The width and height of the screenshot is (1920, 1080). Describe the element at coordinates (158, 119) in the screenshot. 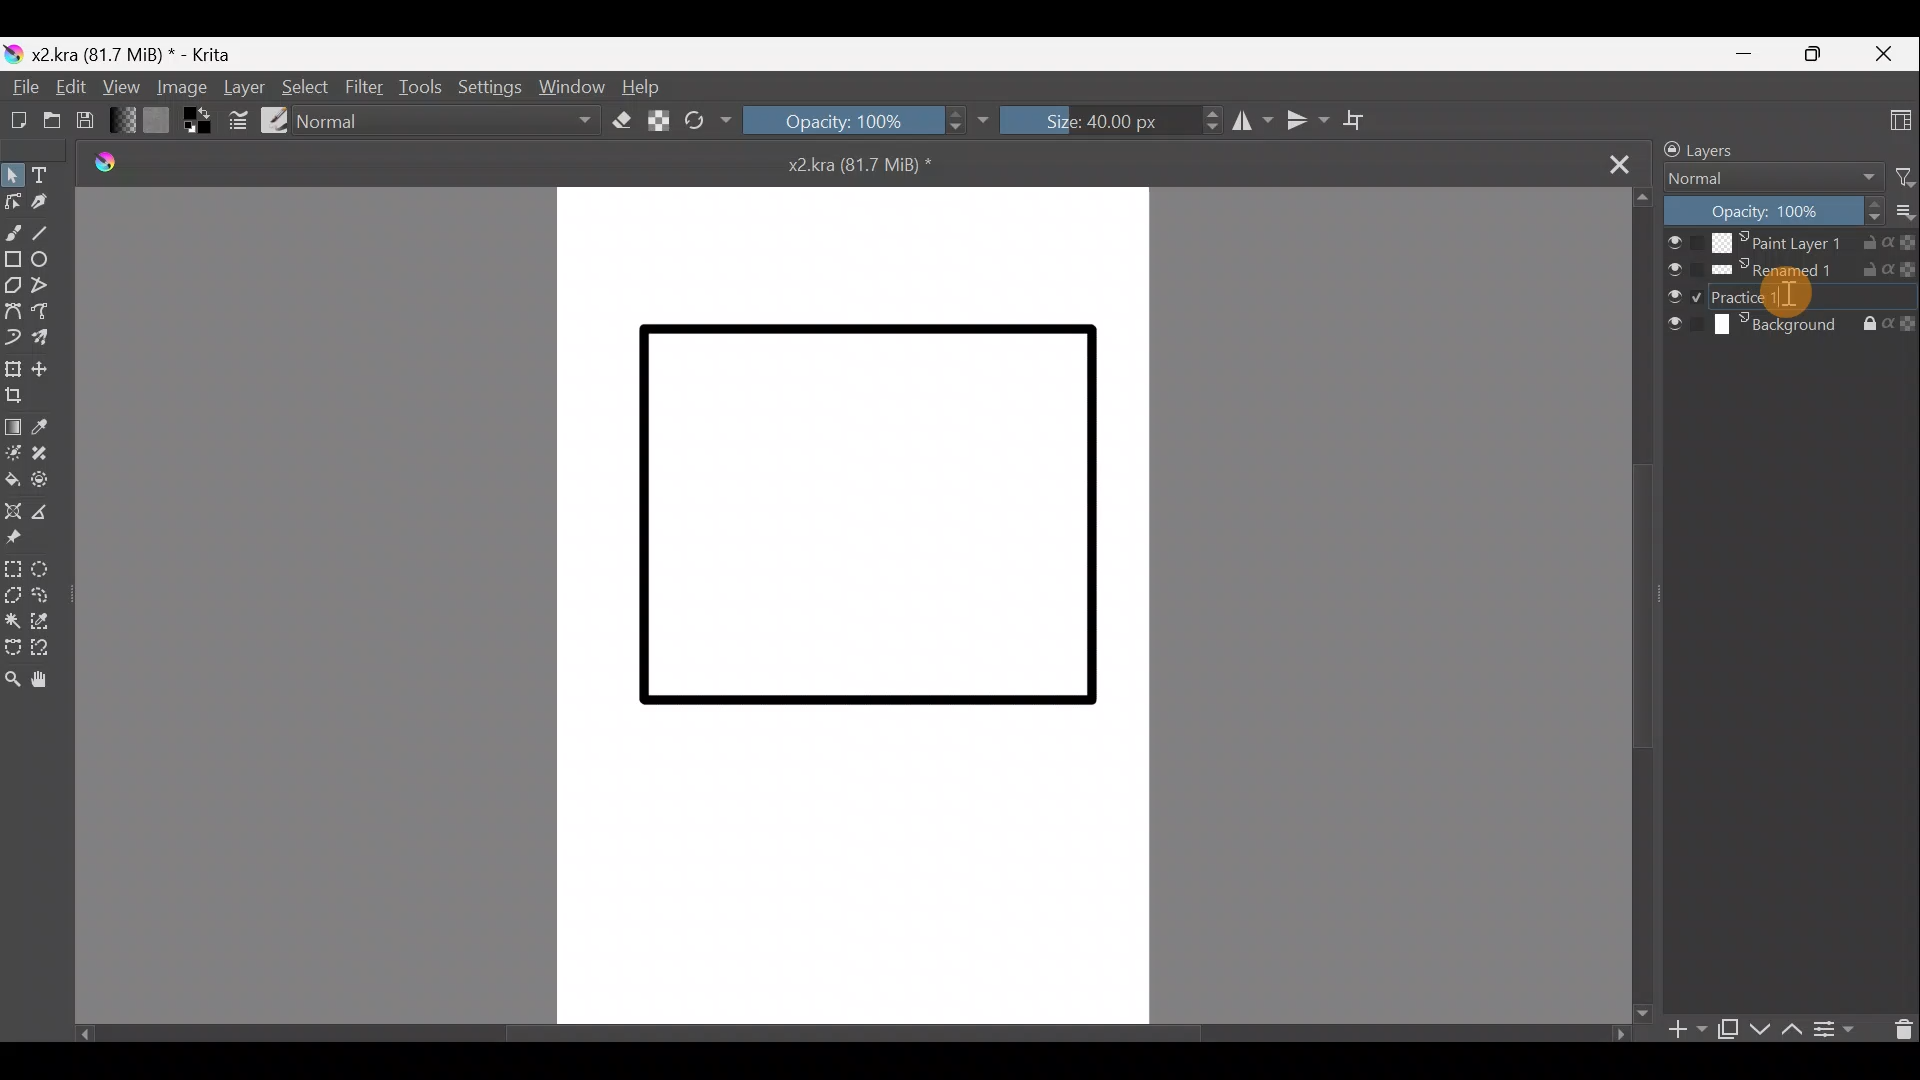

I see `Fill patterns` at that location.